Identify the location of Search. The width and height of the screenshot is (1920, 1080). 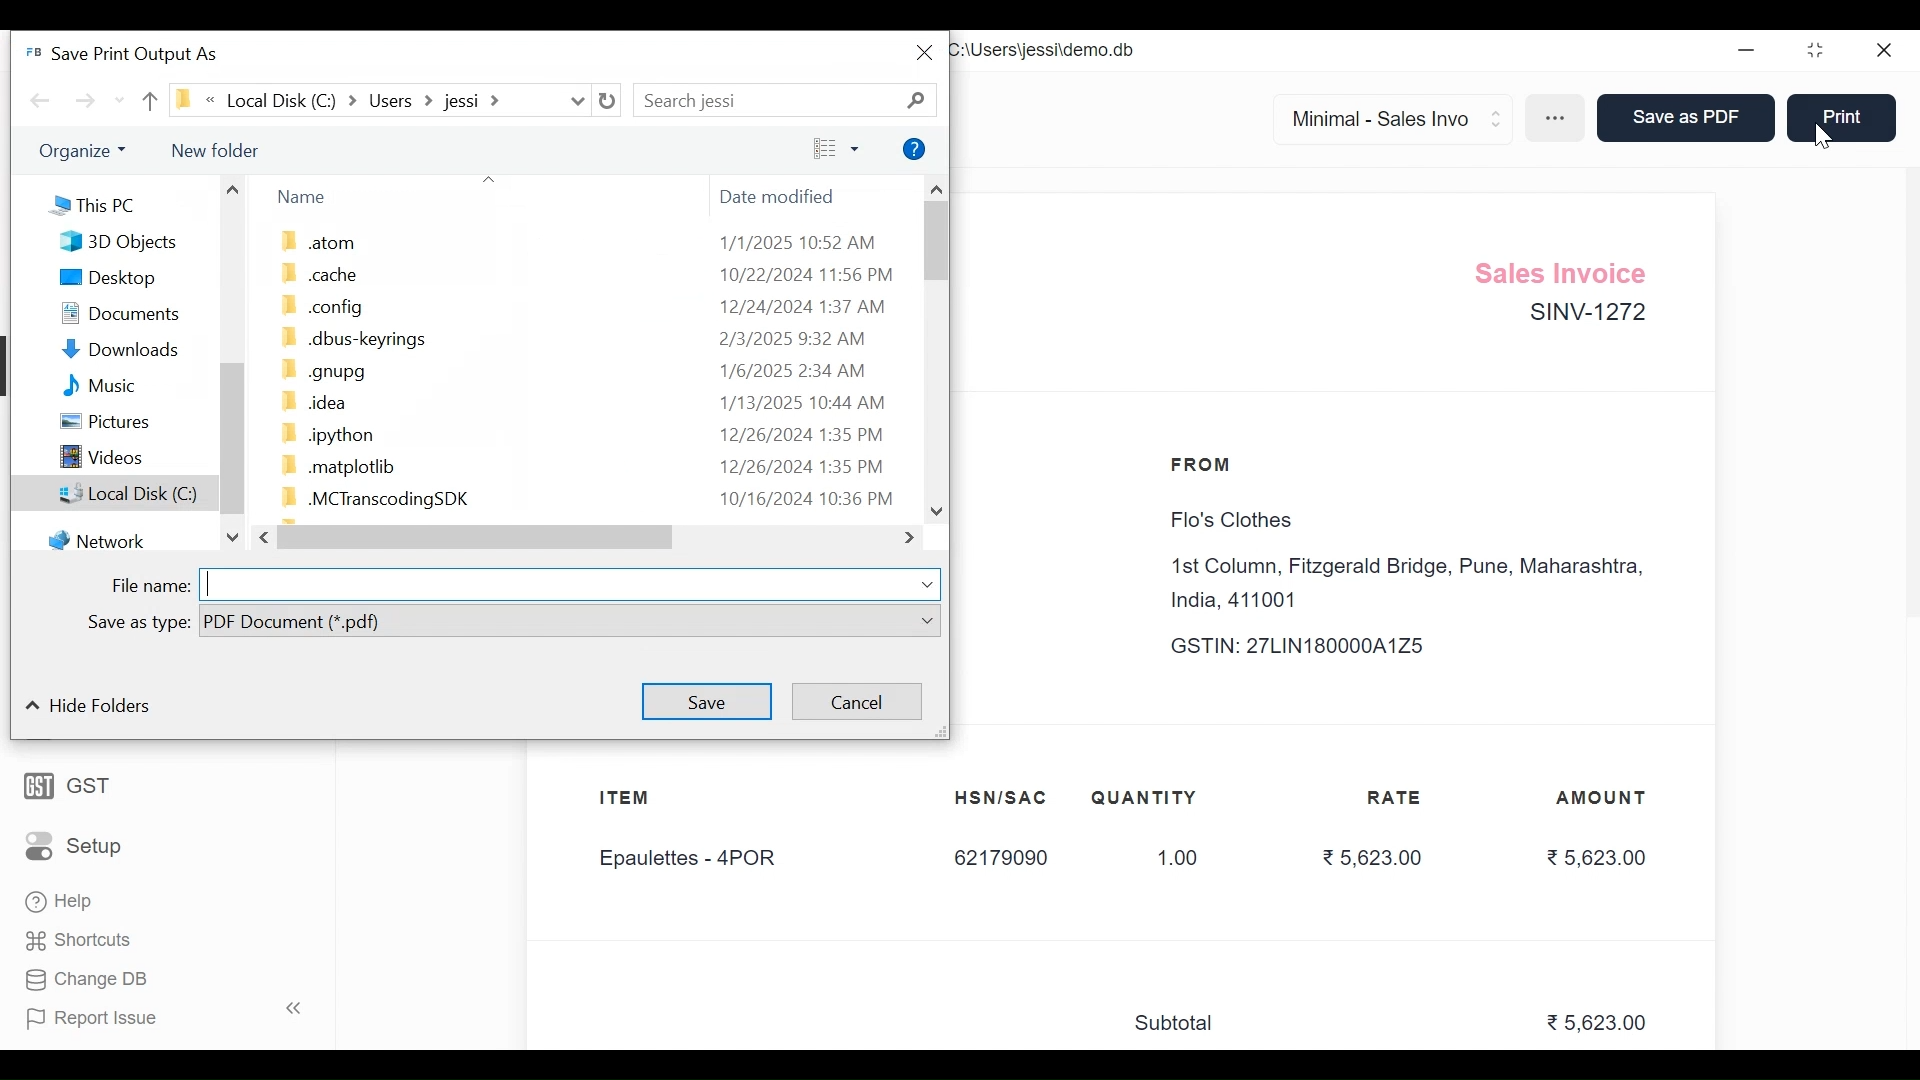
(921, 97).